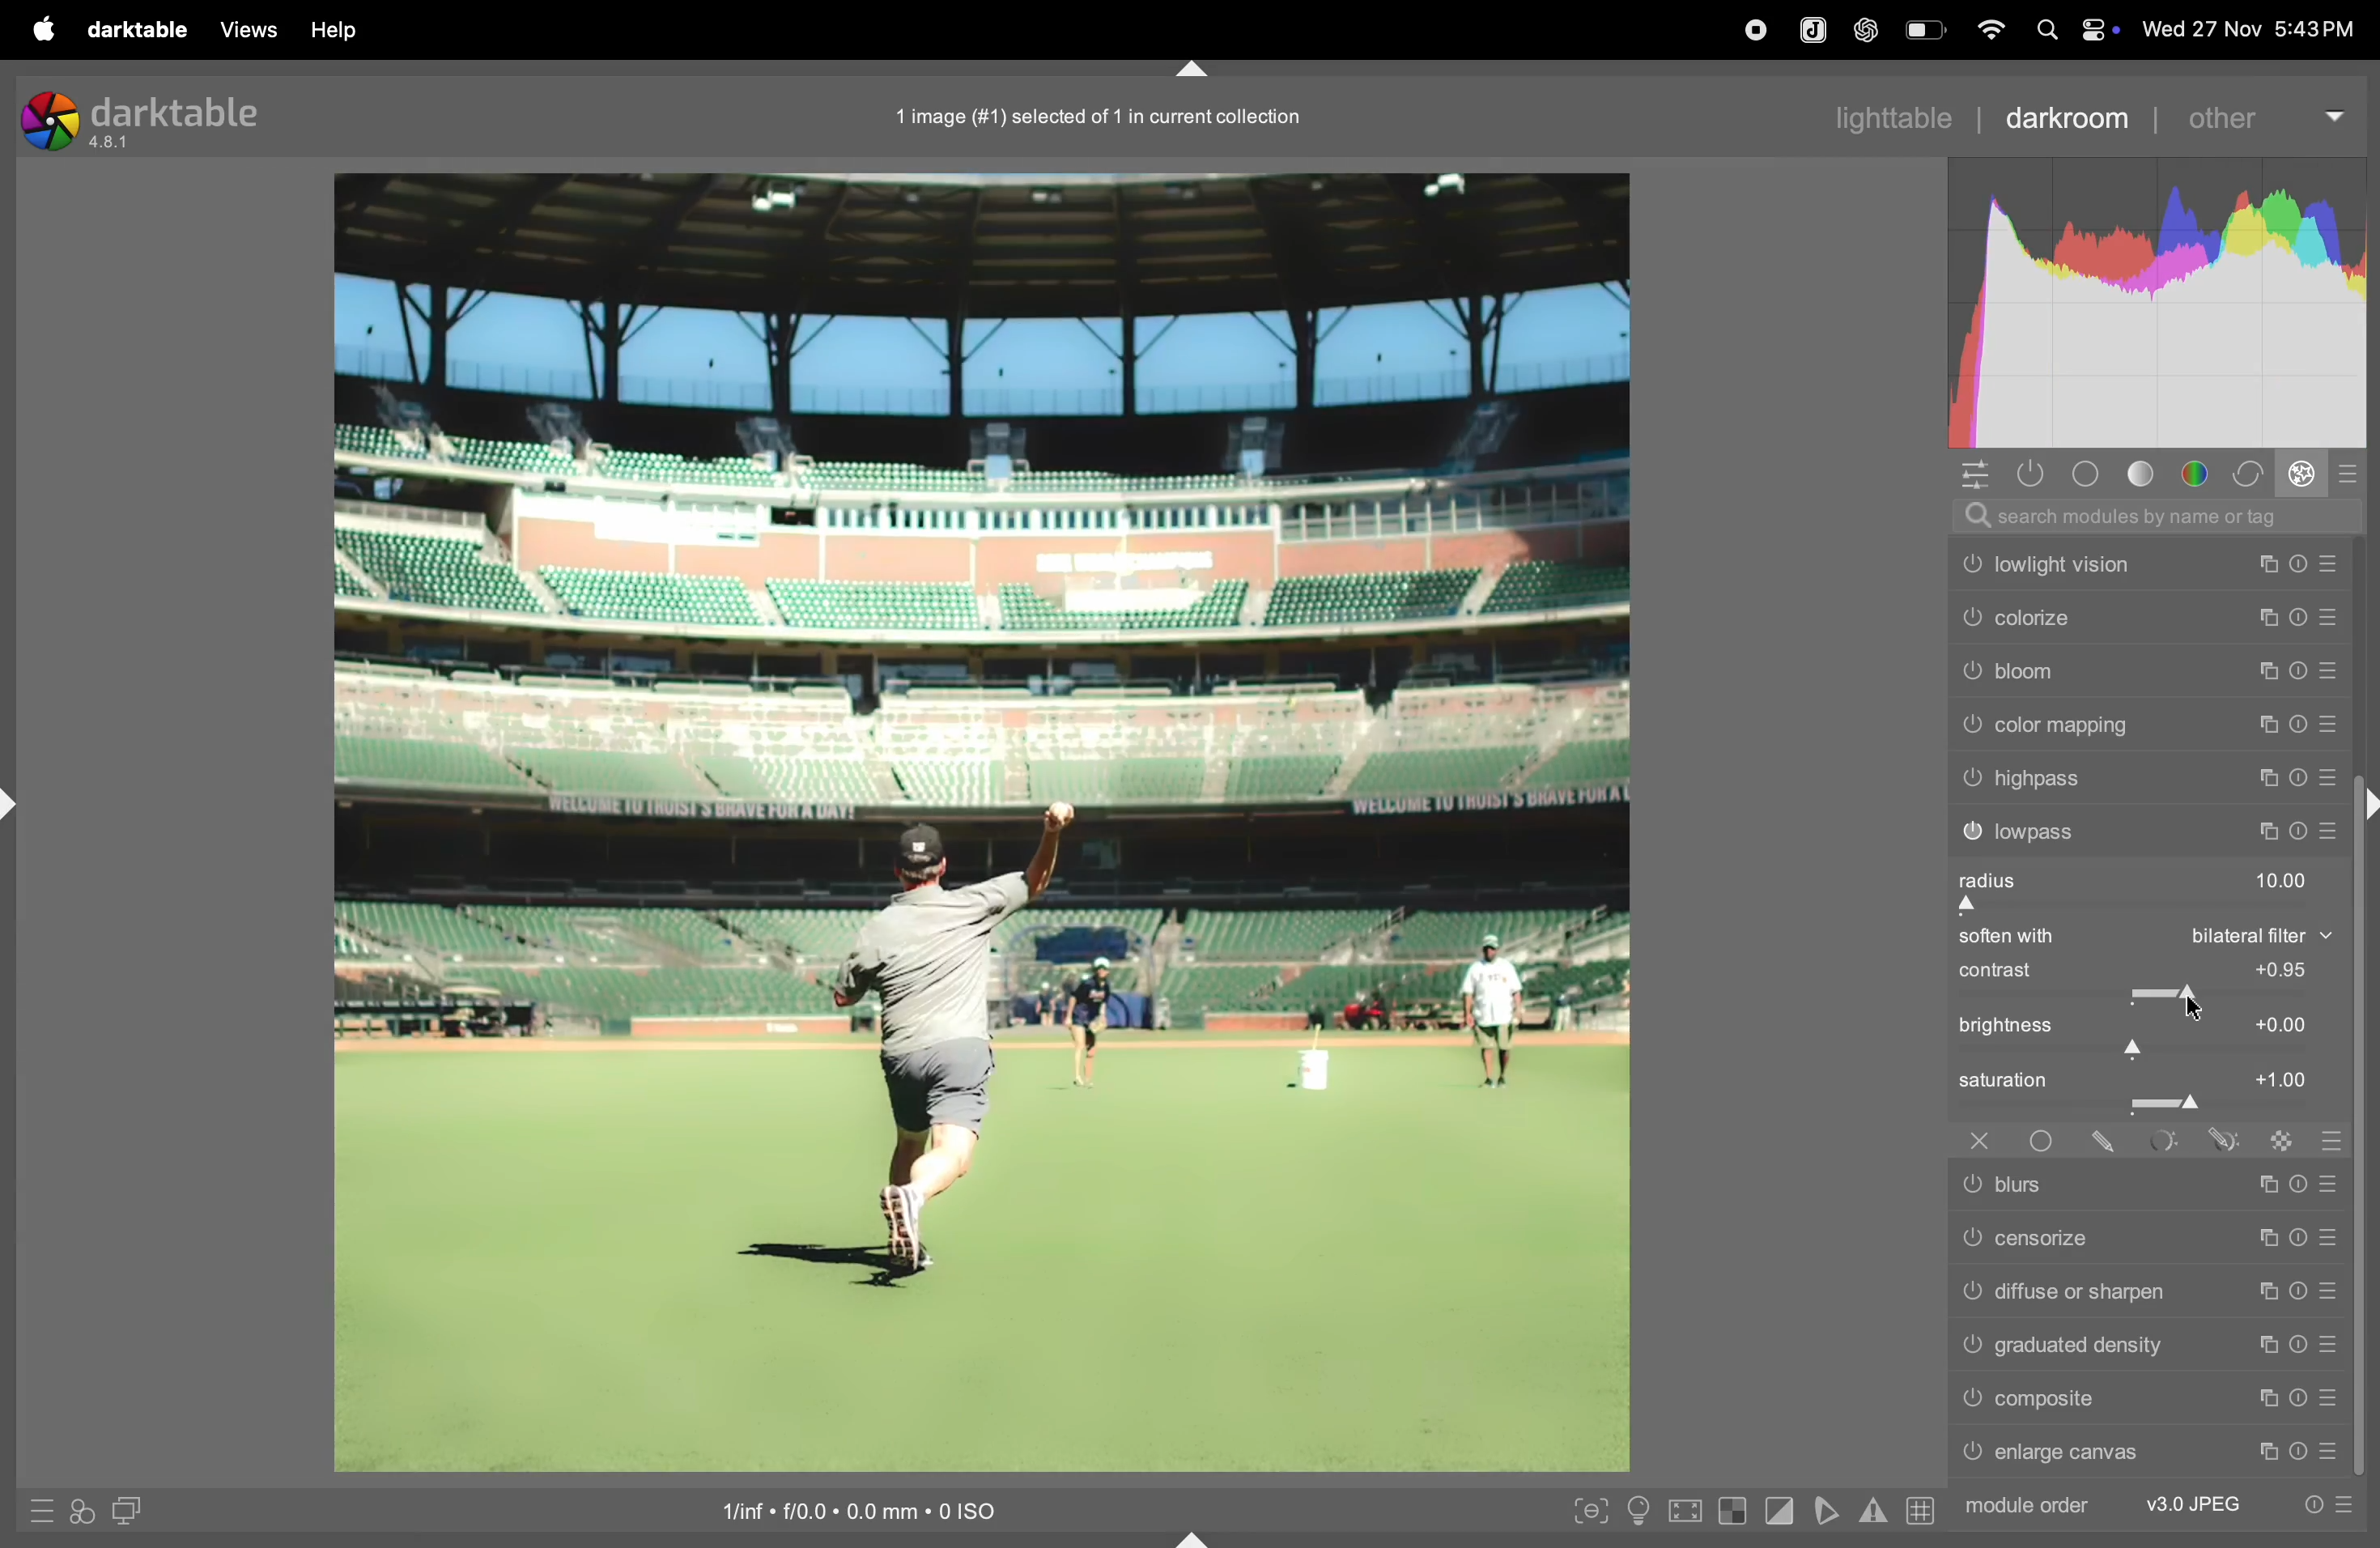 This screenshot has width=2380, height=1548. What do you see at coordinates (2152, 1454) in the screenshot?
I see `enlarge canvas` at bounding box center [2152, 1454].